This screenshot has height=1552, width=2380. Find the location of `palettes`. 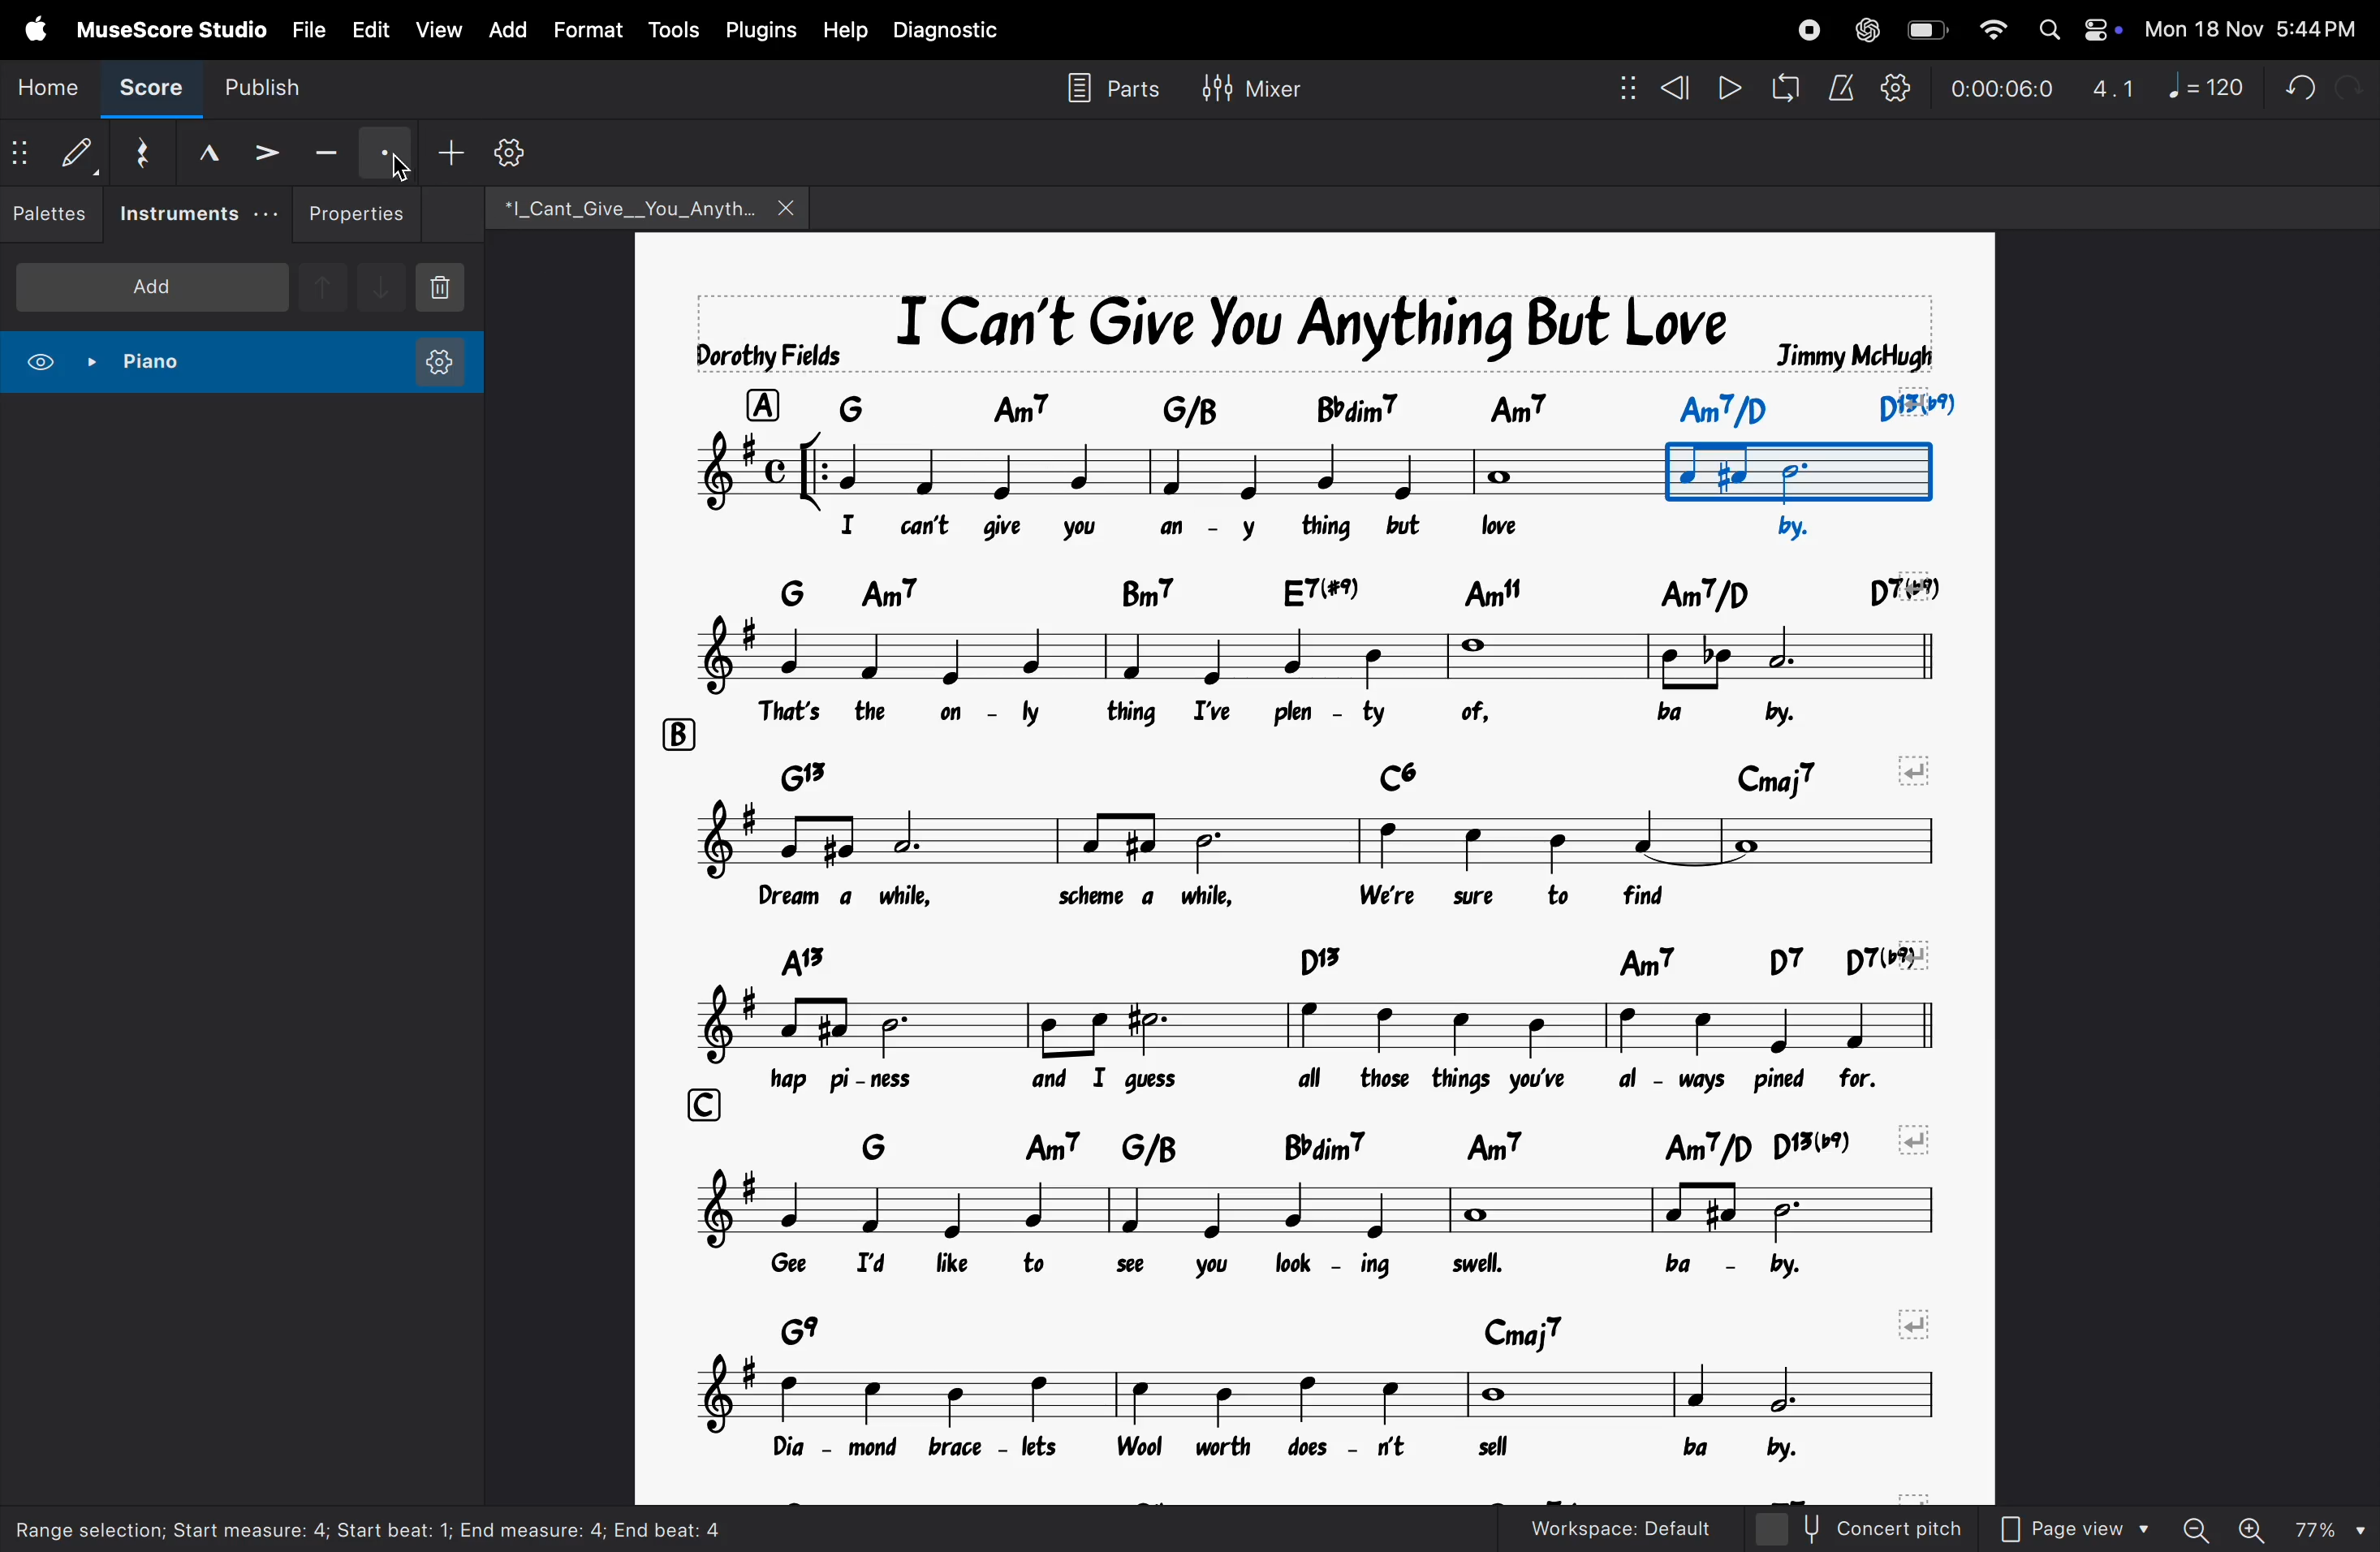

palettes is located at coordinates (56, 215).